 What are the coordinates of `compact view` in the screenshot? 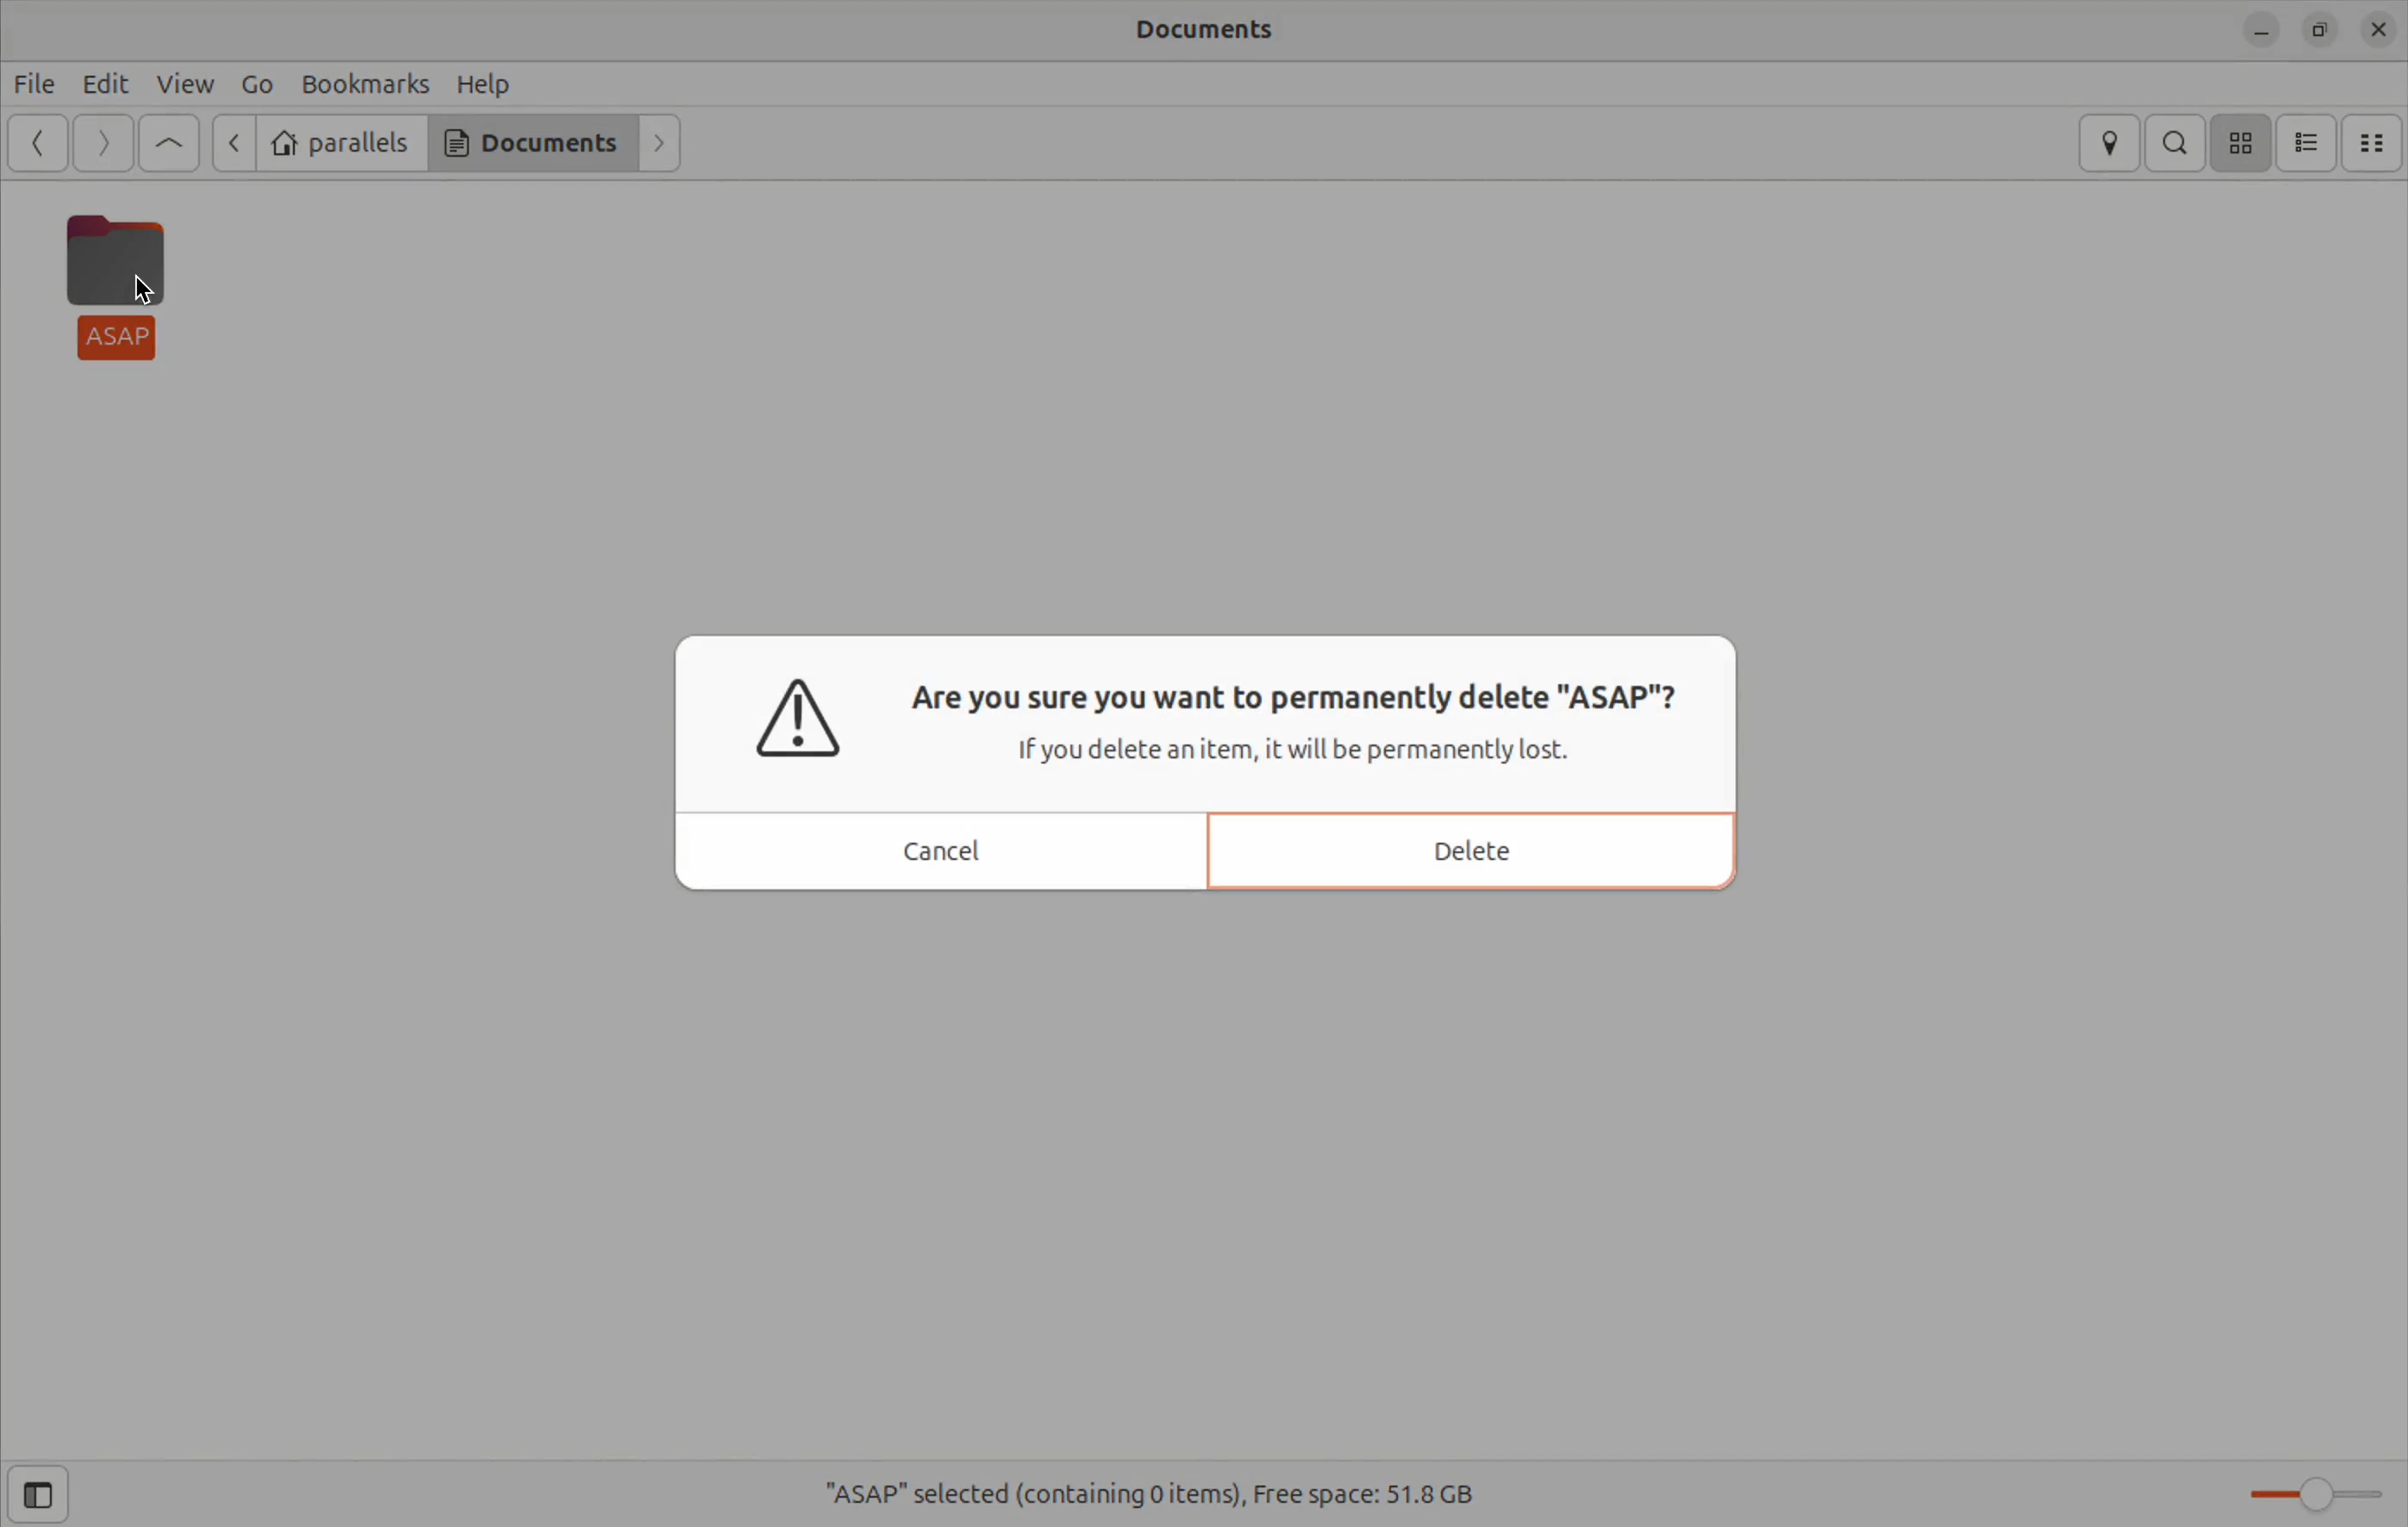 It's located at (2374, 138).